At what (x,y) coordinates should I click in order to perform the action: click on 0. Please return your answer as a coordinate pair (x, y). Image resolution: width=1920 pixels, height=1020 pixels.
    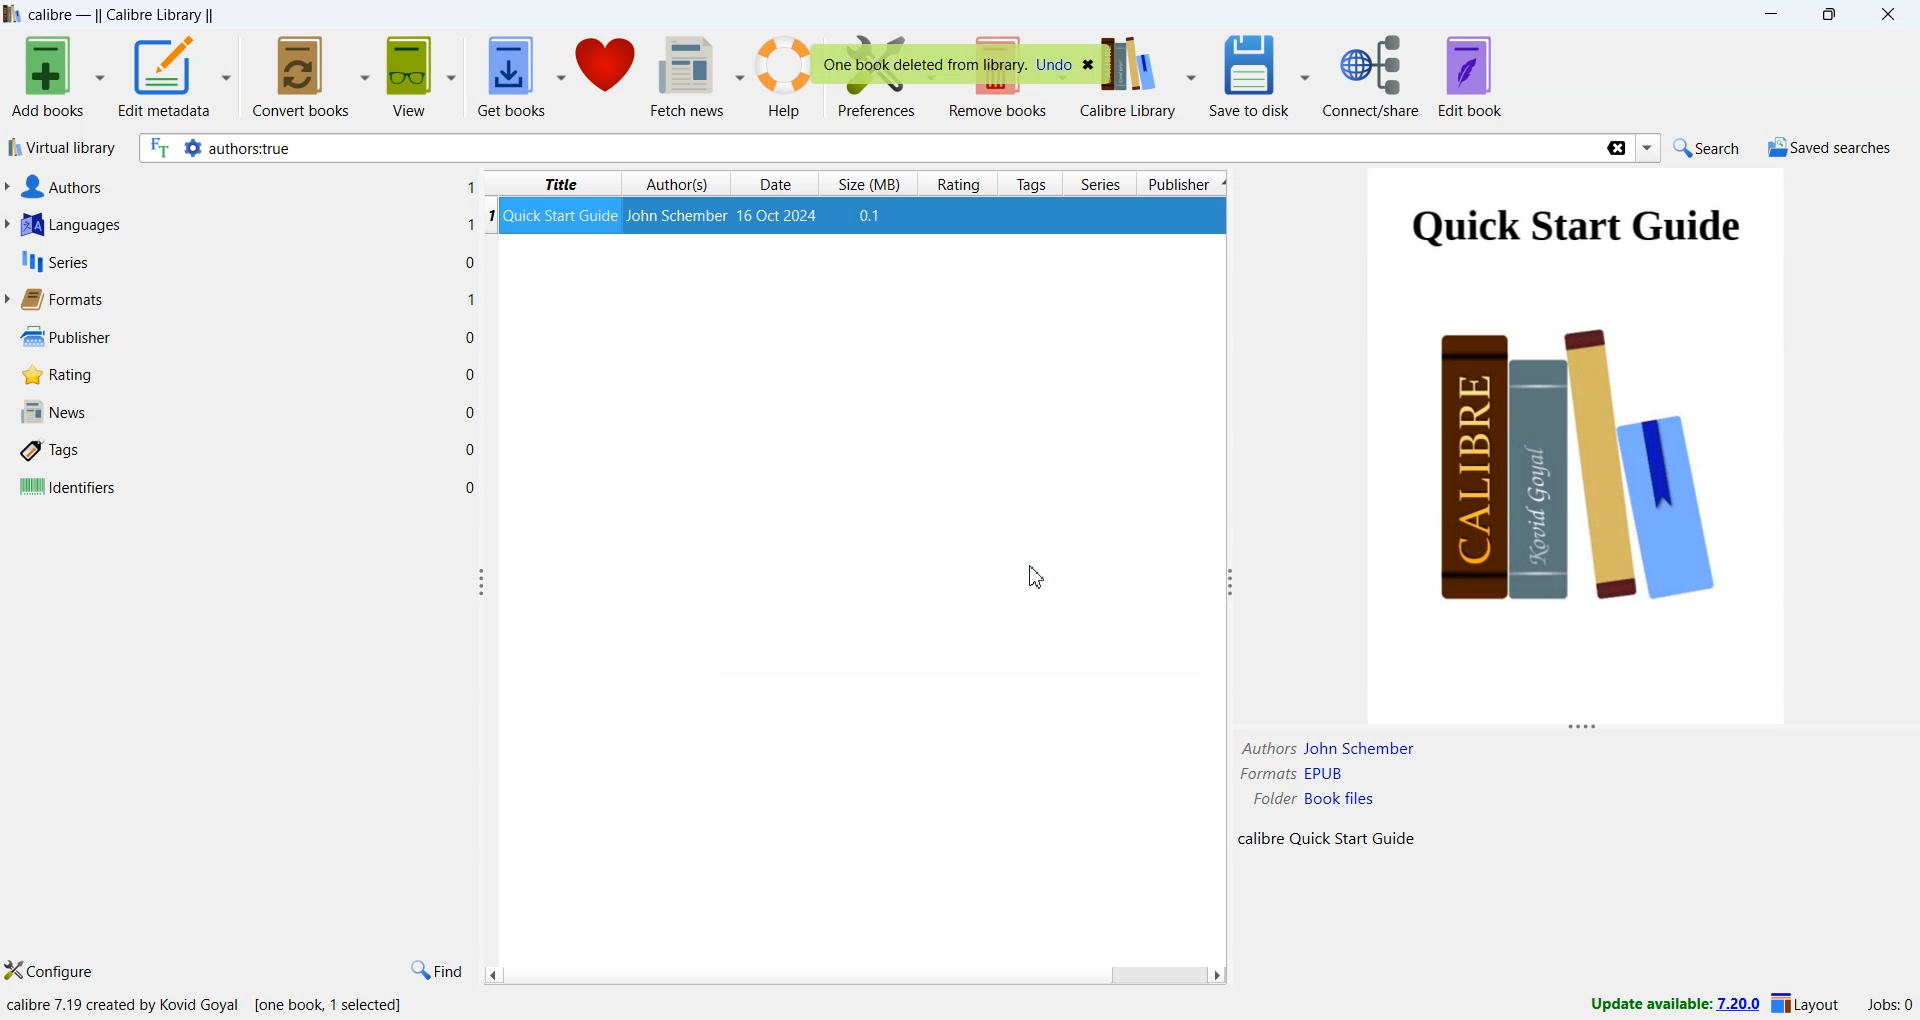
    Looking at the image, I should click on (471, 486).